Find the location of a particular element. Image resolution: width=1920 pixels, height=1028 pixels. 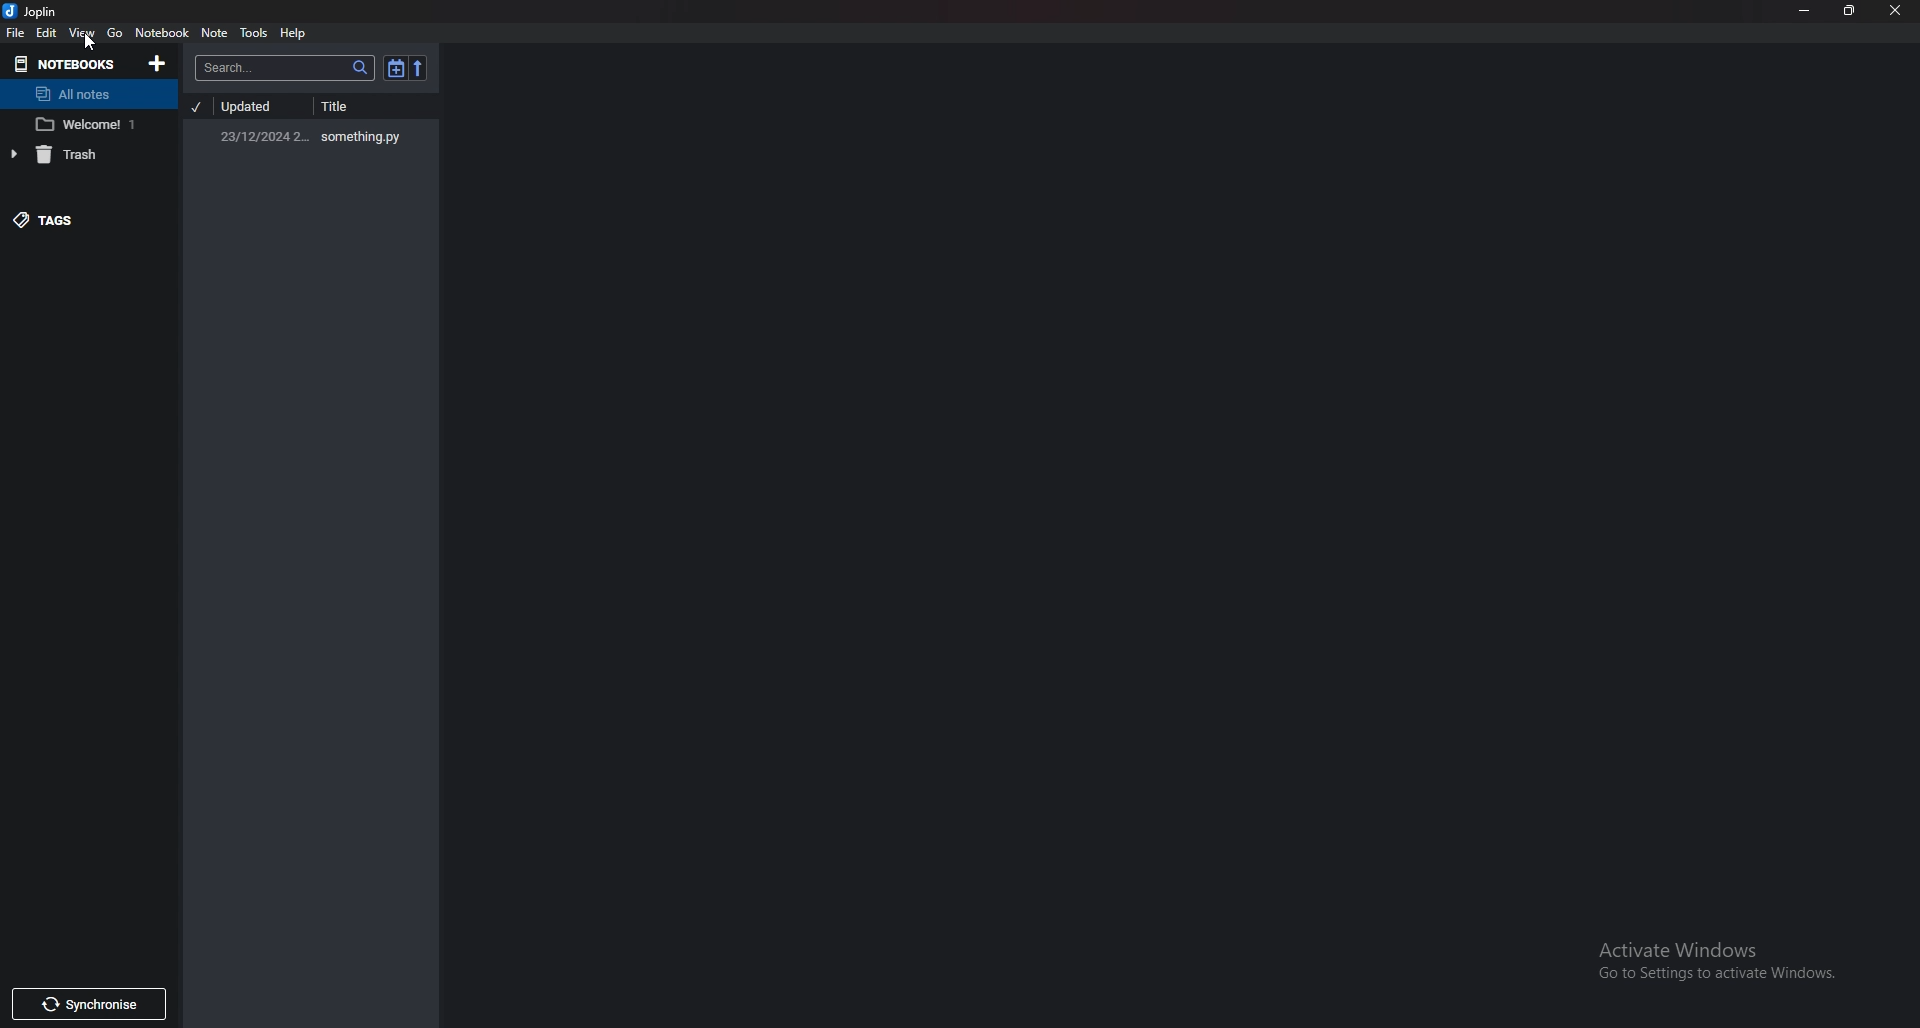

something.py is located at coordinates (318, 134).